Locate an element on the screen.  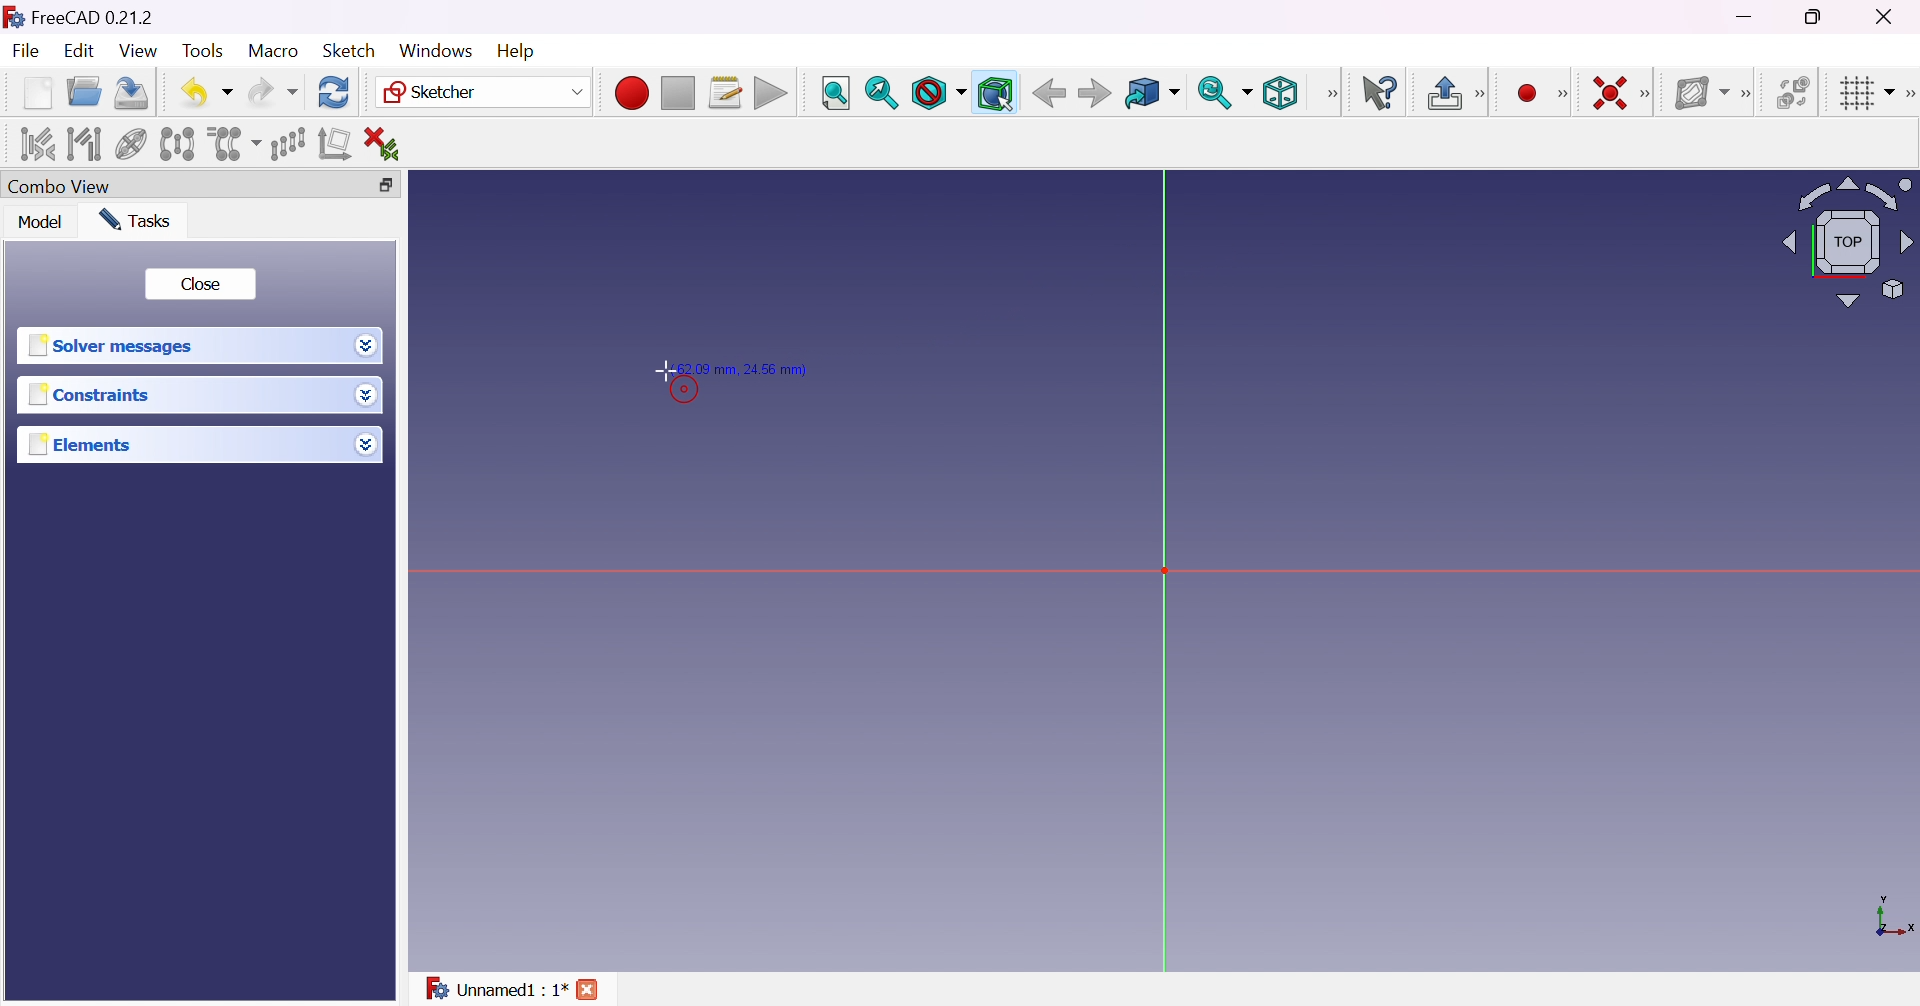
Drop is located at coordinates (369, 397).